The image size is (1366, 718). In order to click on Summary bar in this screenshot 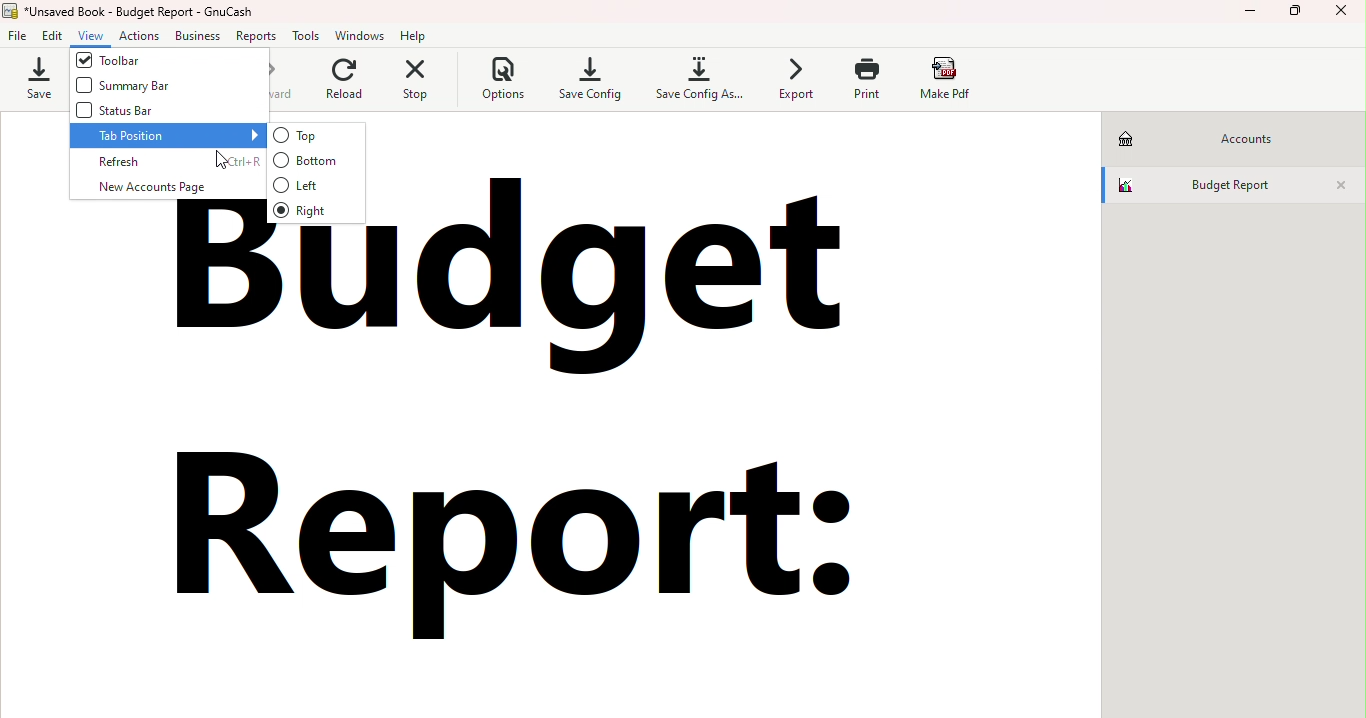, I will do `click(137, 86)`.